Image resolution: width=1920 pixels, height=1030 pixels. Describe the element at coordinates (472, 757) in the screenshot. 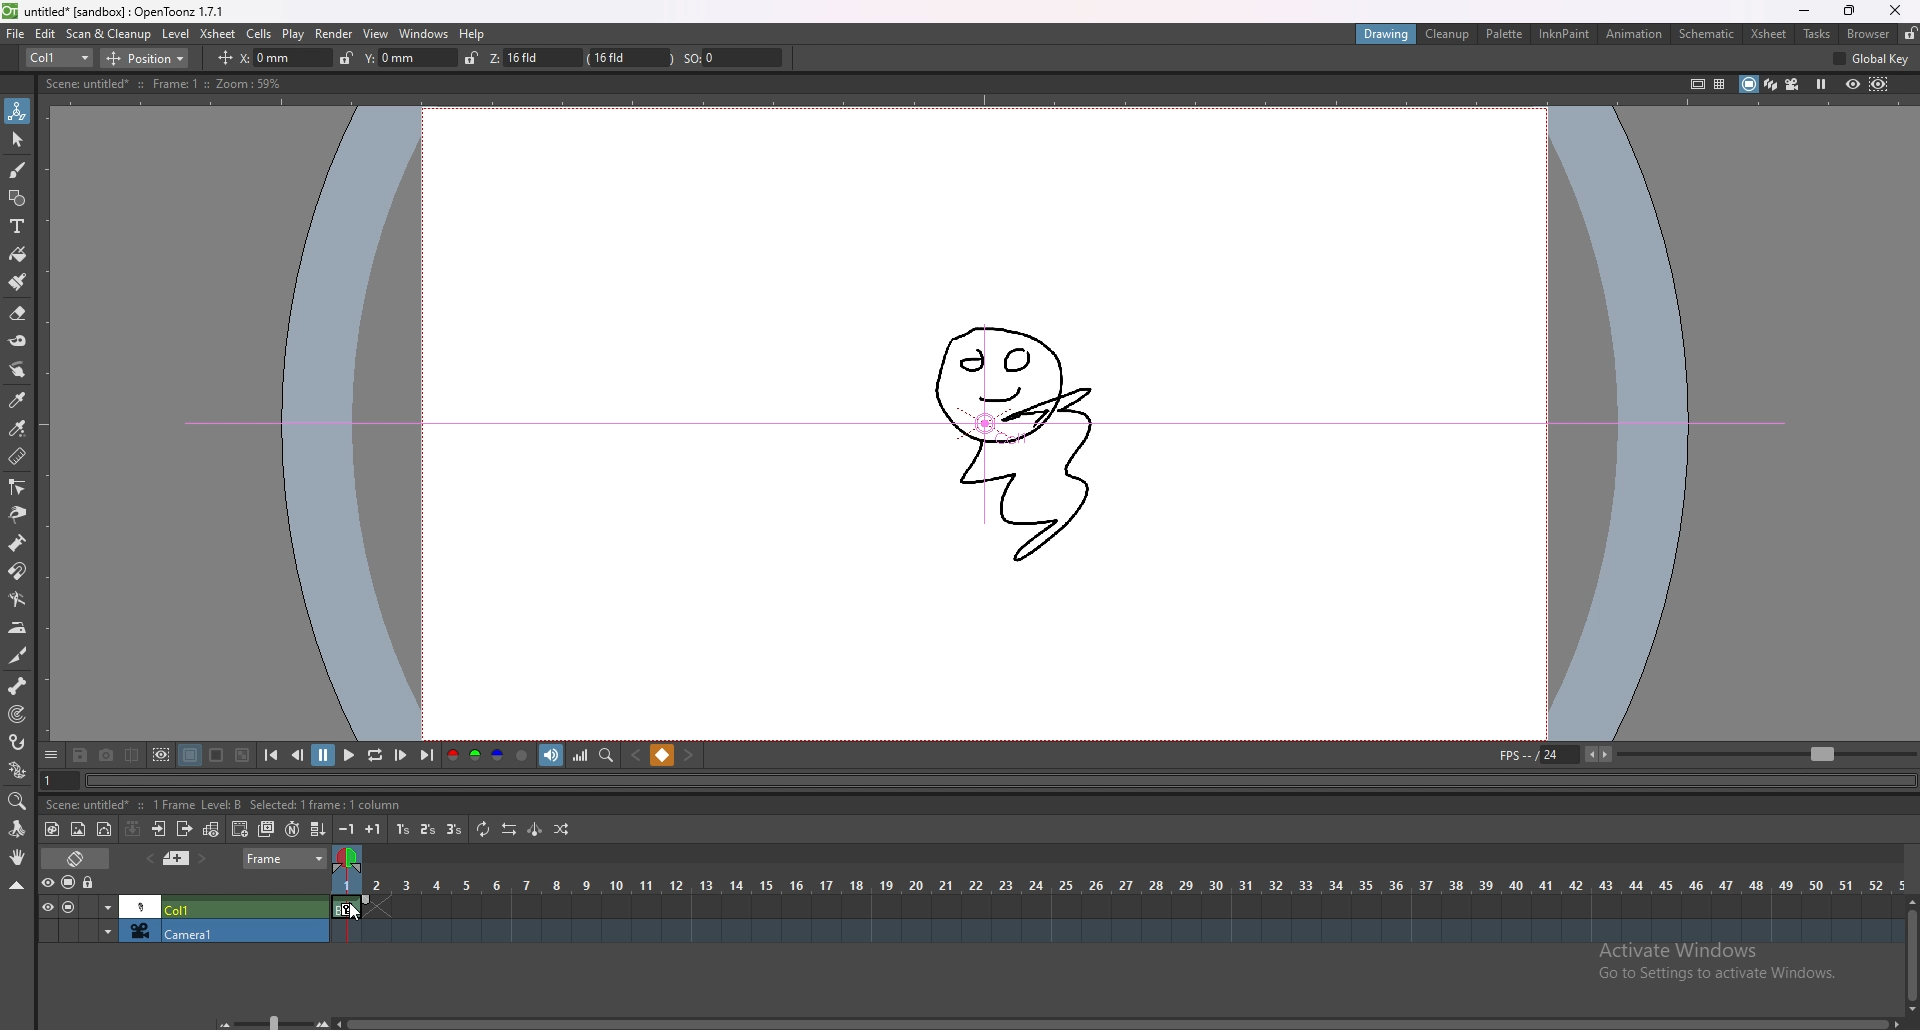

I see `green channel` at that location.